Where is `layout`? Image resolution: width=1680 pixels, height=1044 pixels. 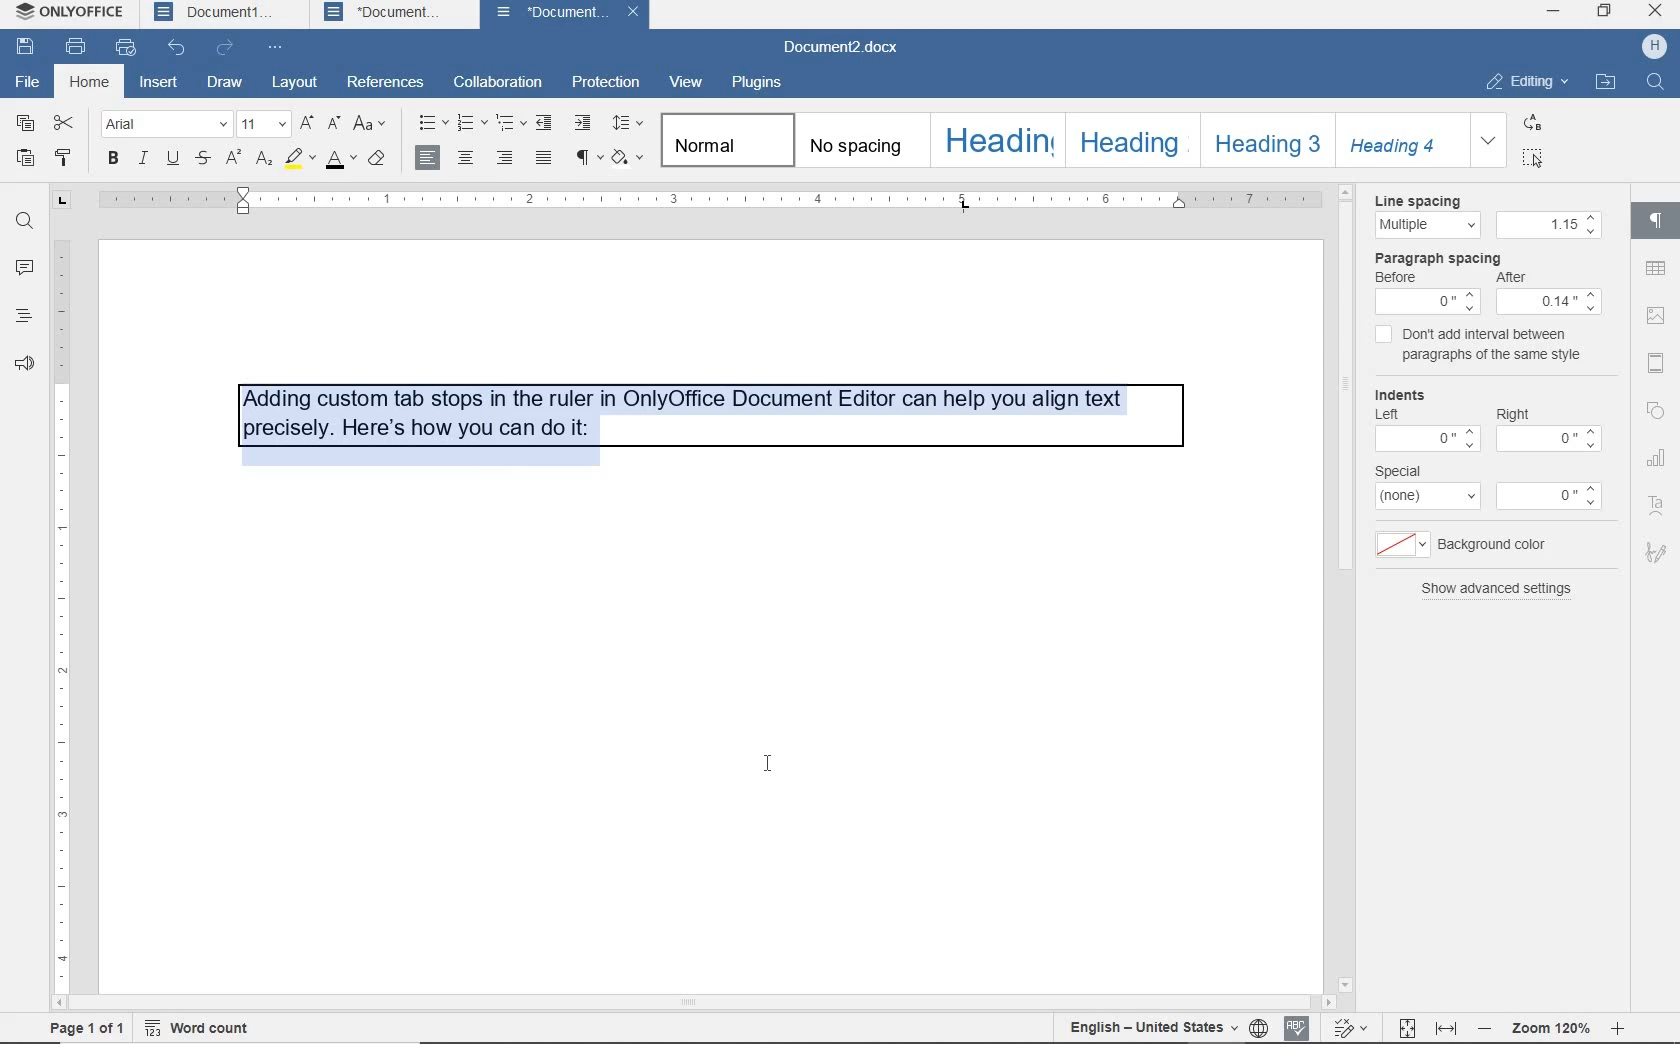 layout is located at coordinates (298, 82).